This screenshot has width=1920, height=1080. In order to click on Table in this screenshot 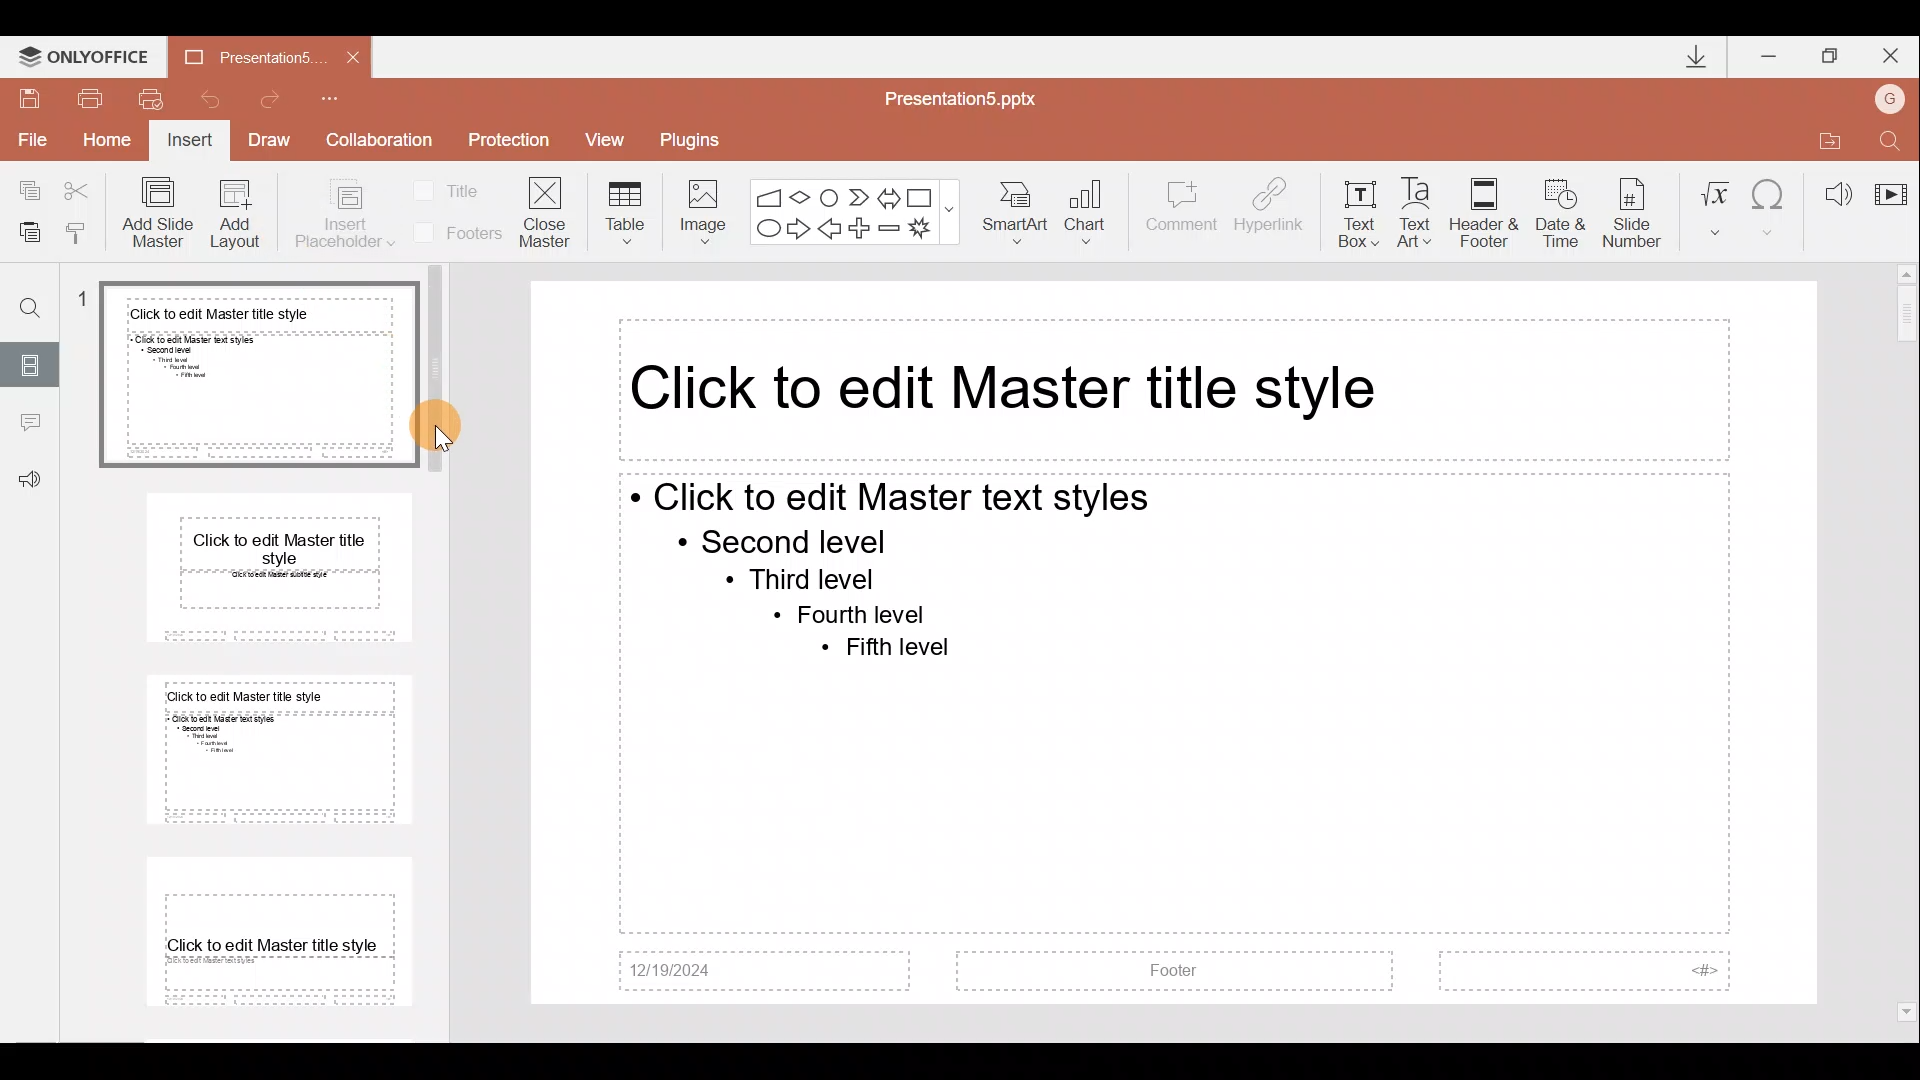, I will do `click(622, 211)`.